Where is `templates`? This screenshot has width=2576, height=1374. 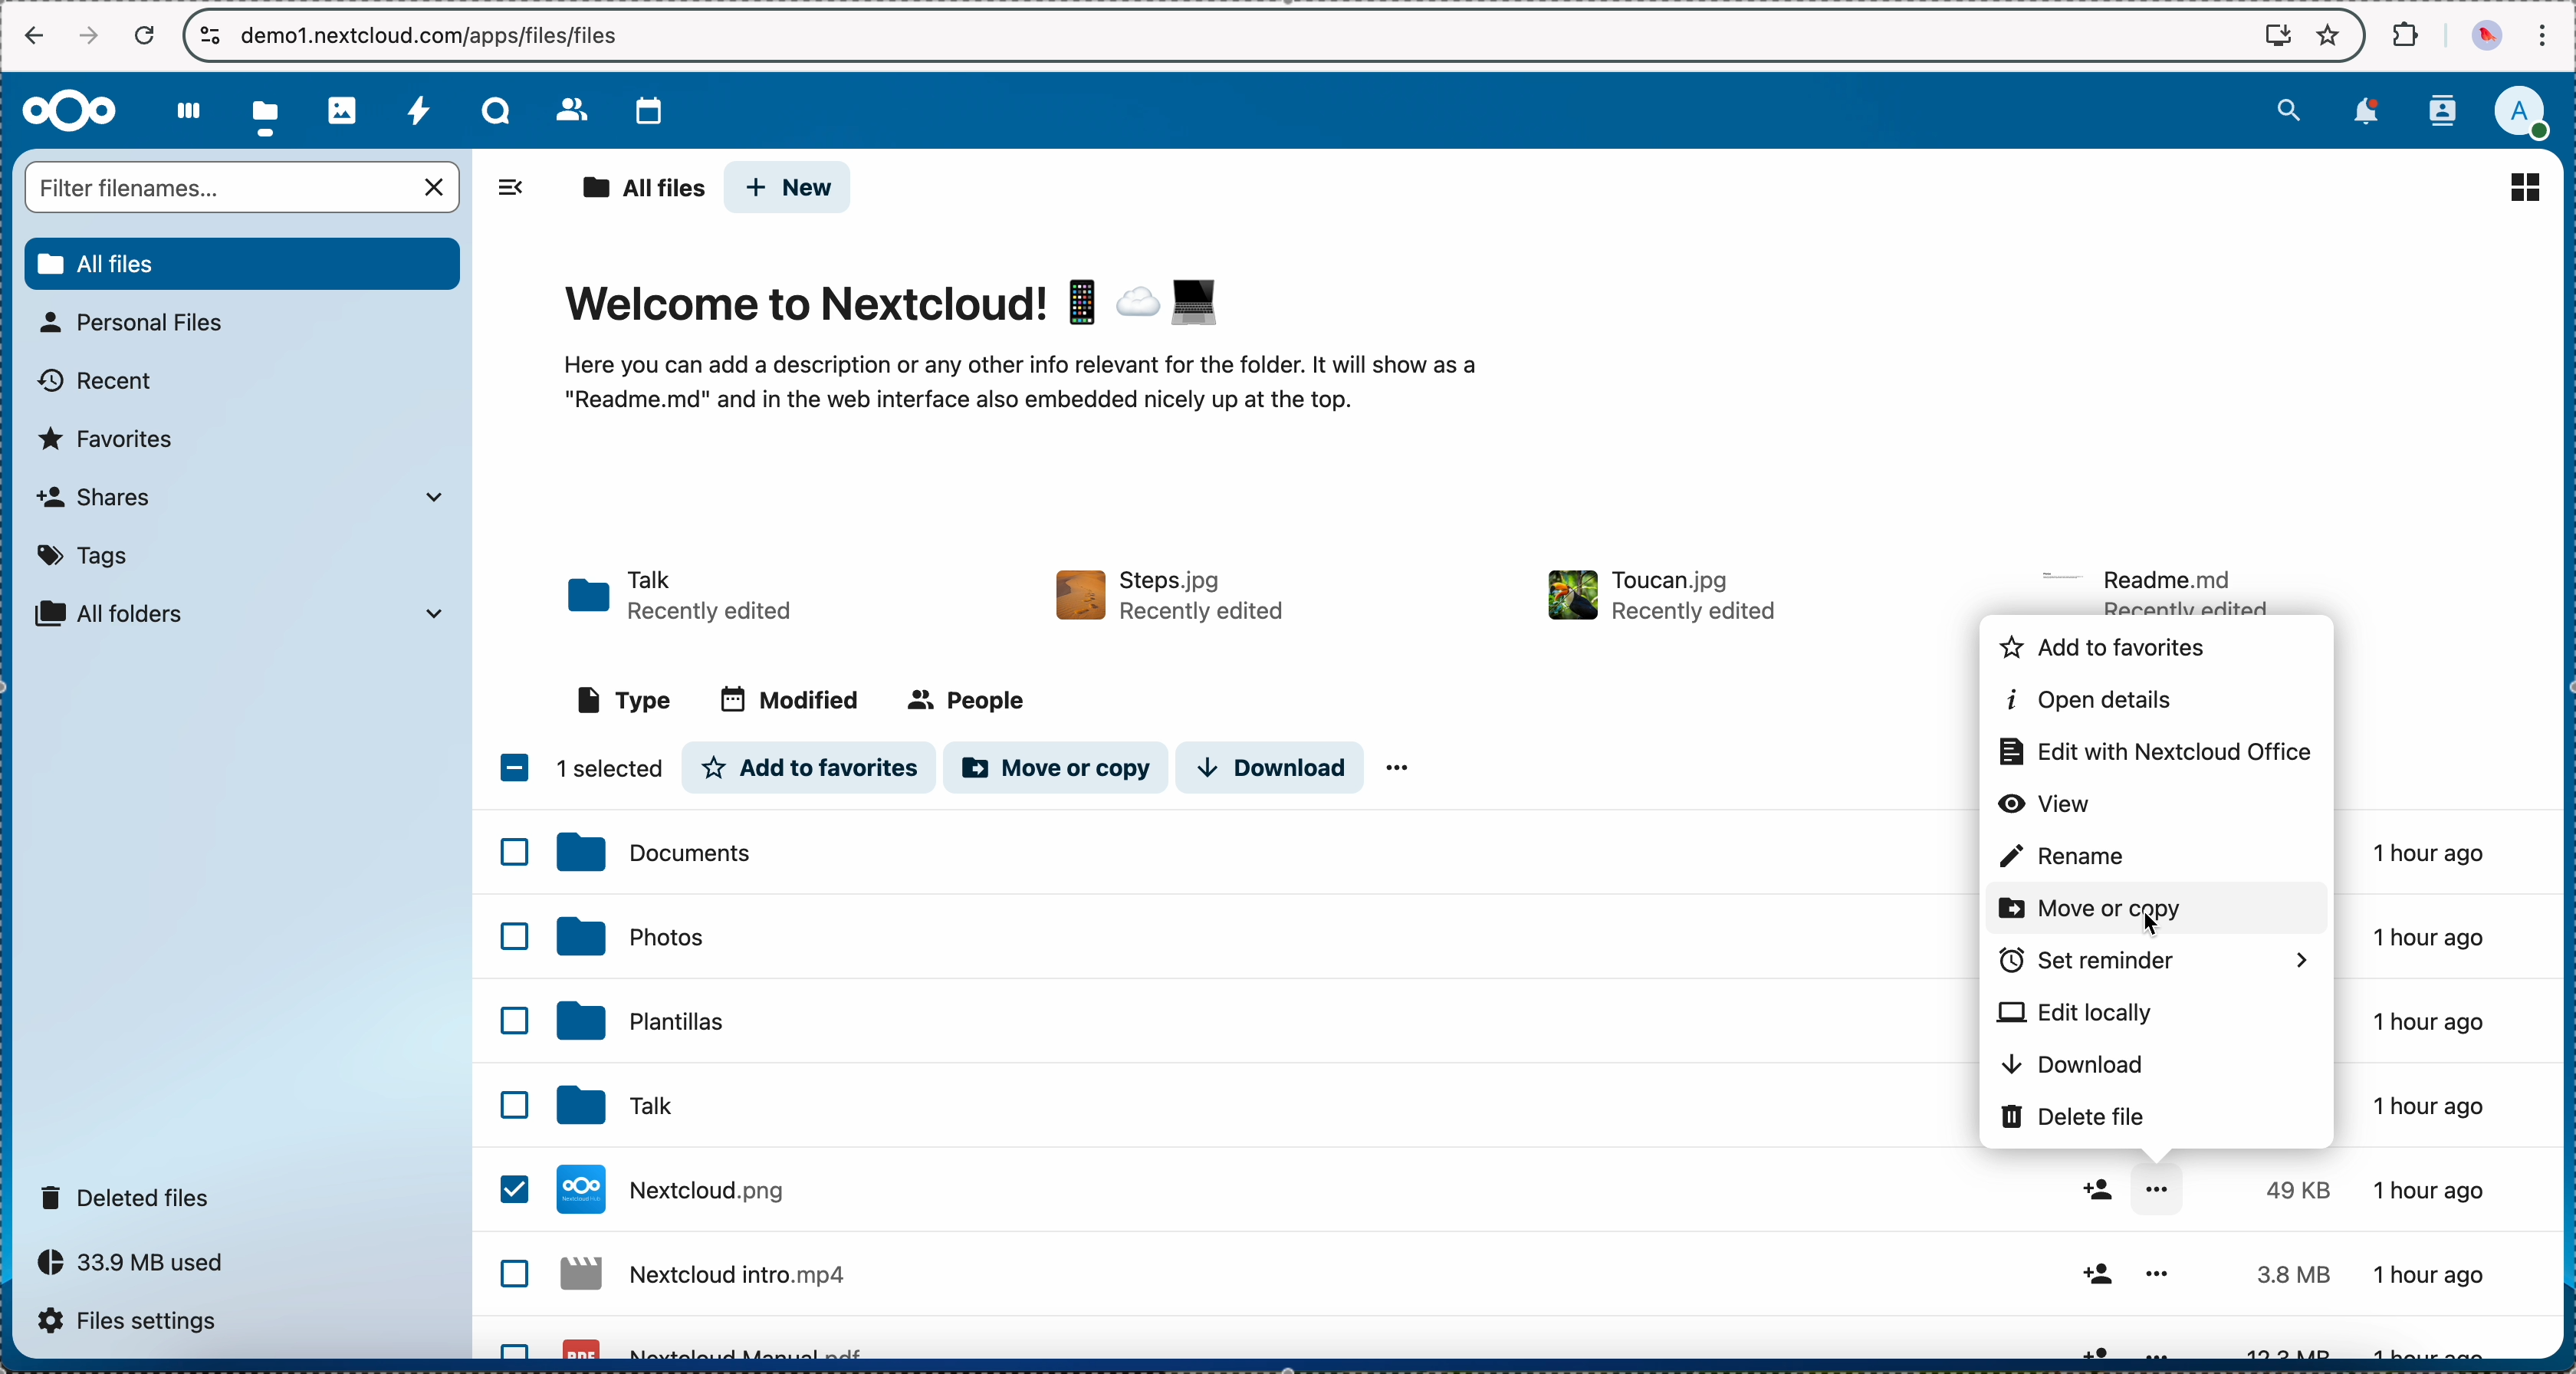
templates is located at coordinates (1264, 1020).